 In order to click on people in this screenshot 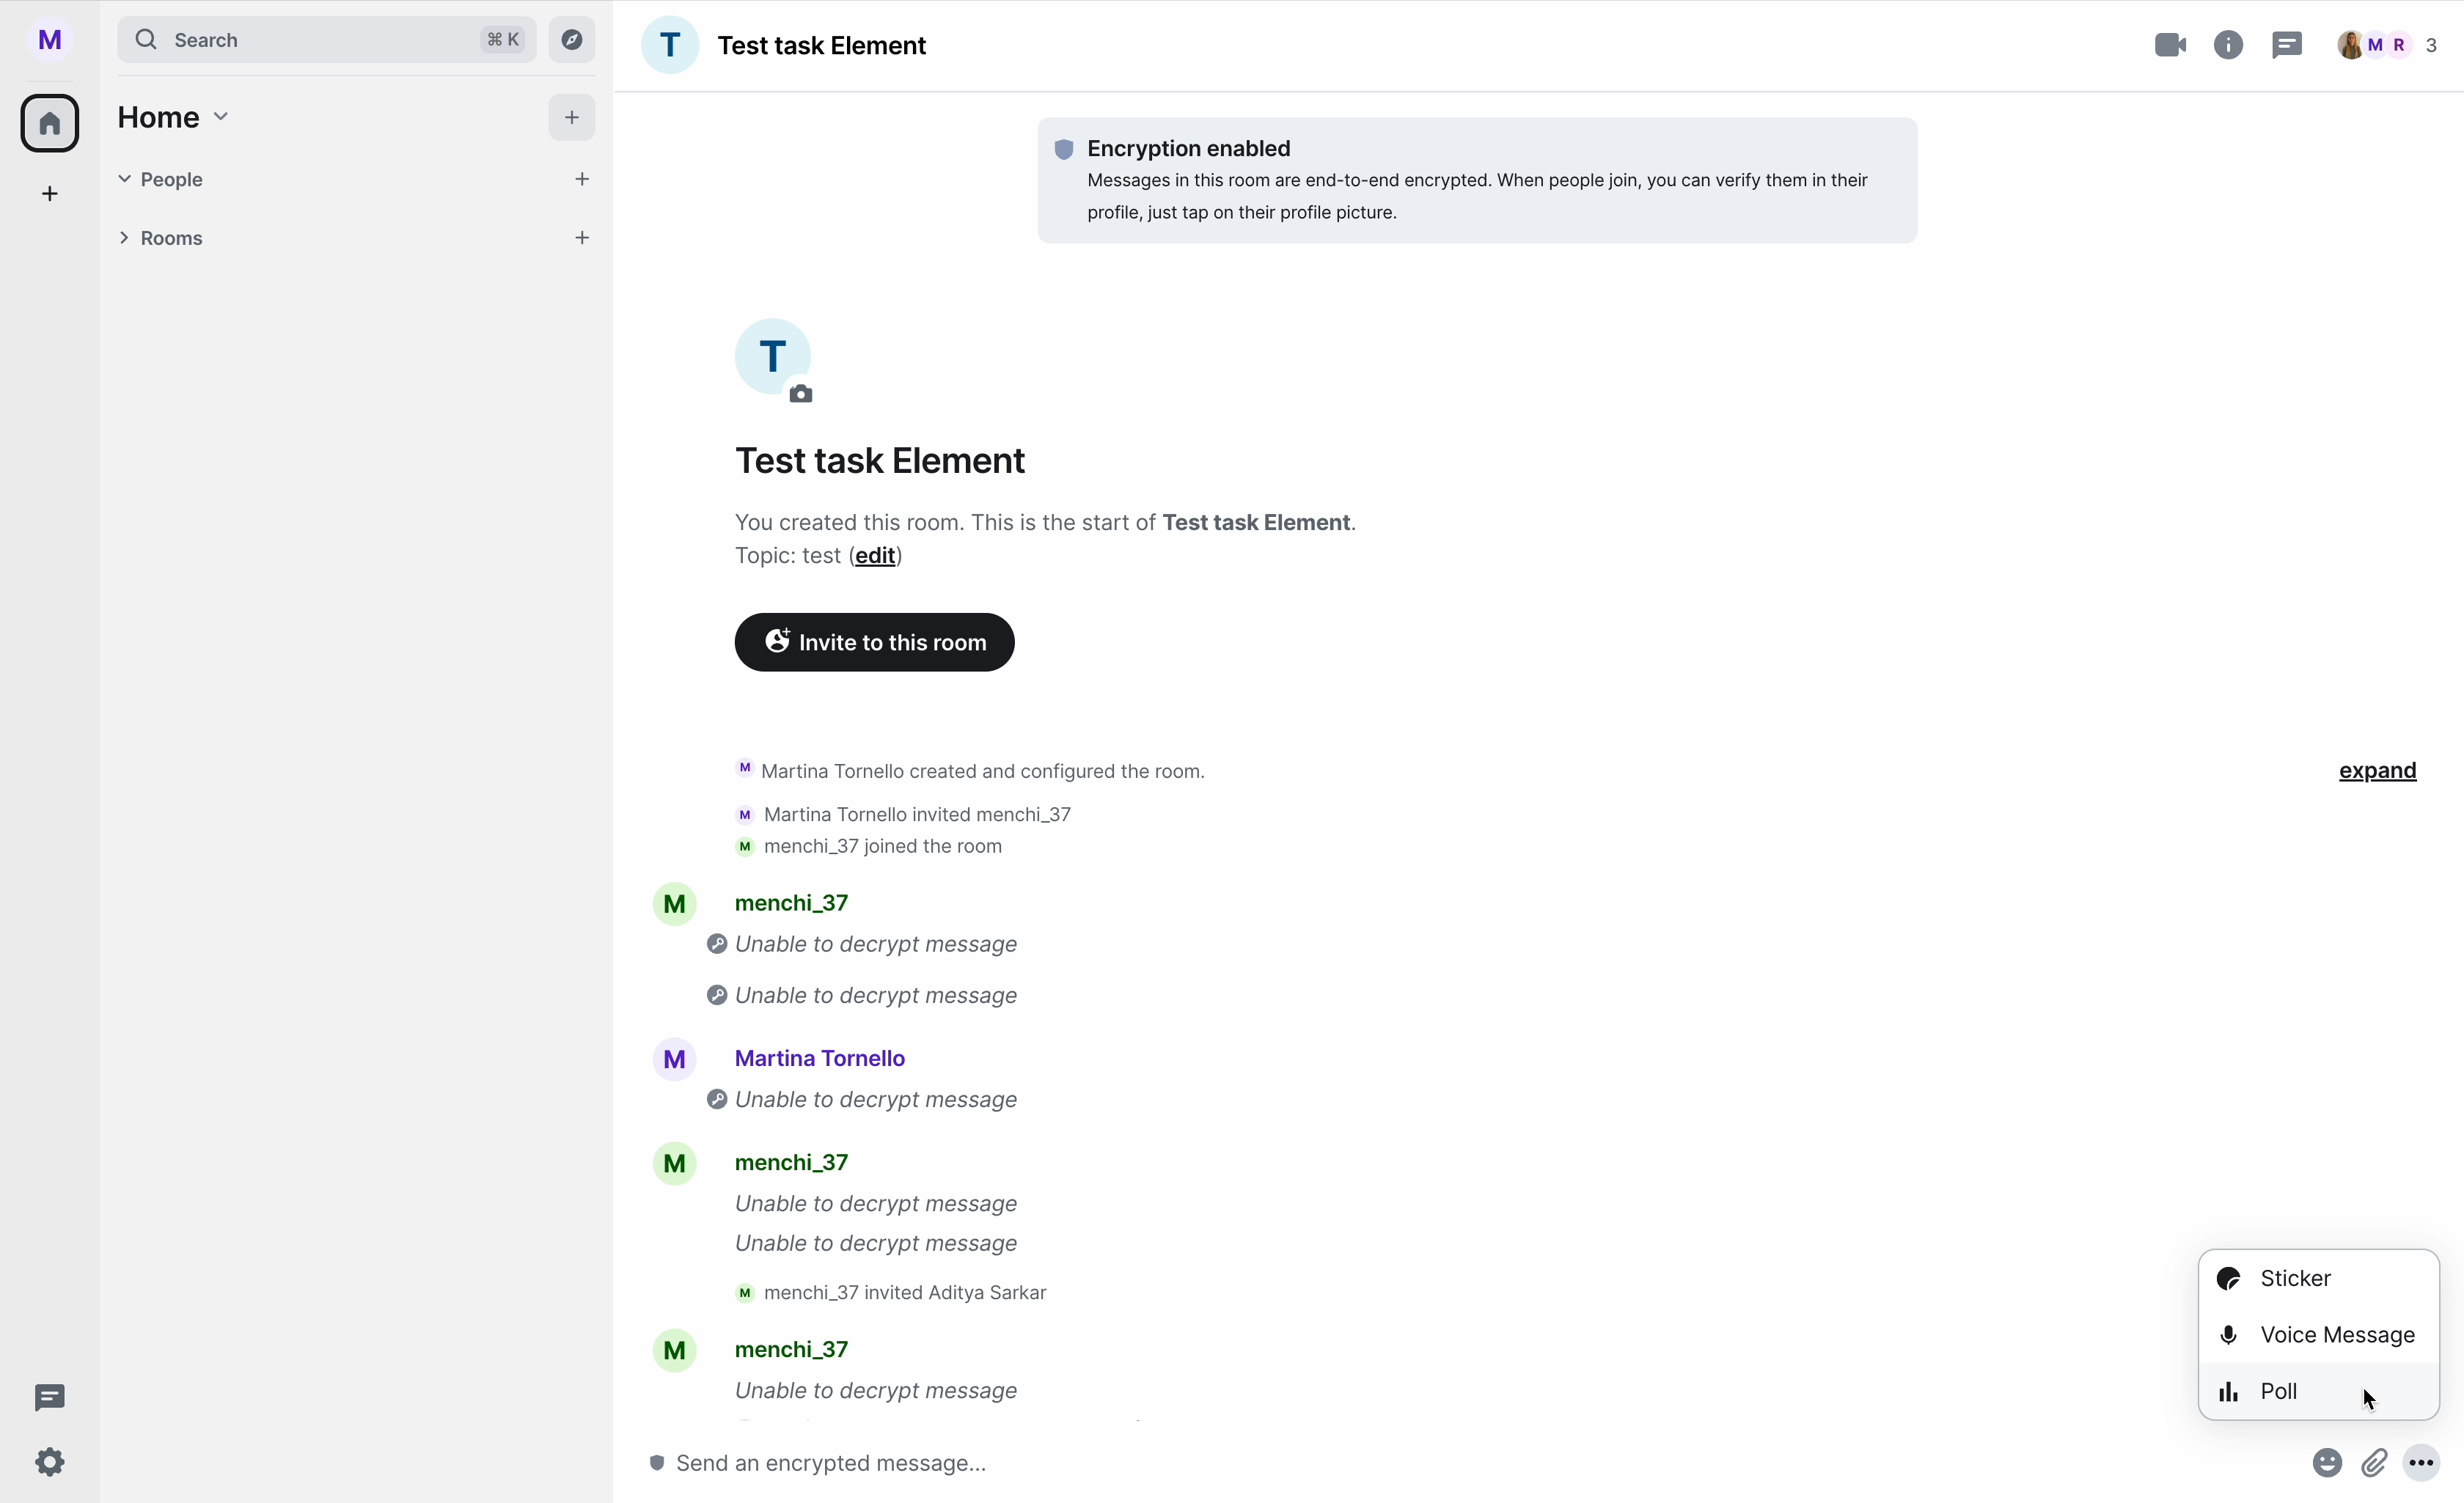, I will do `click(2388, 45)`.